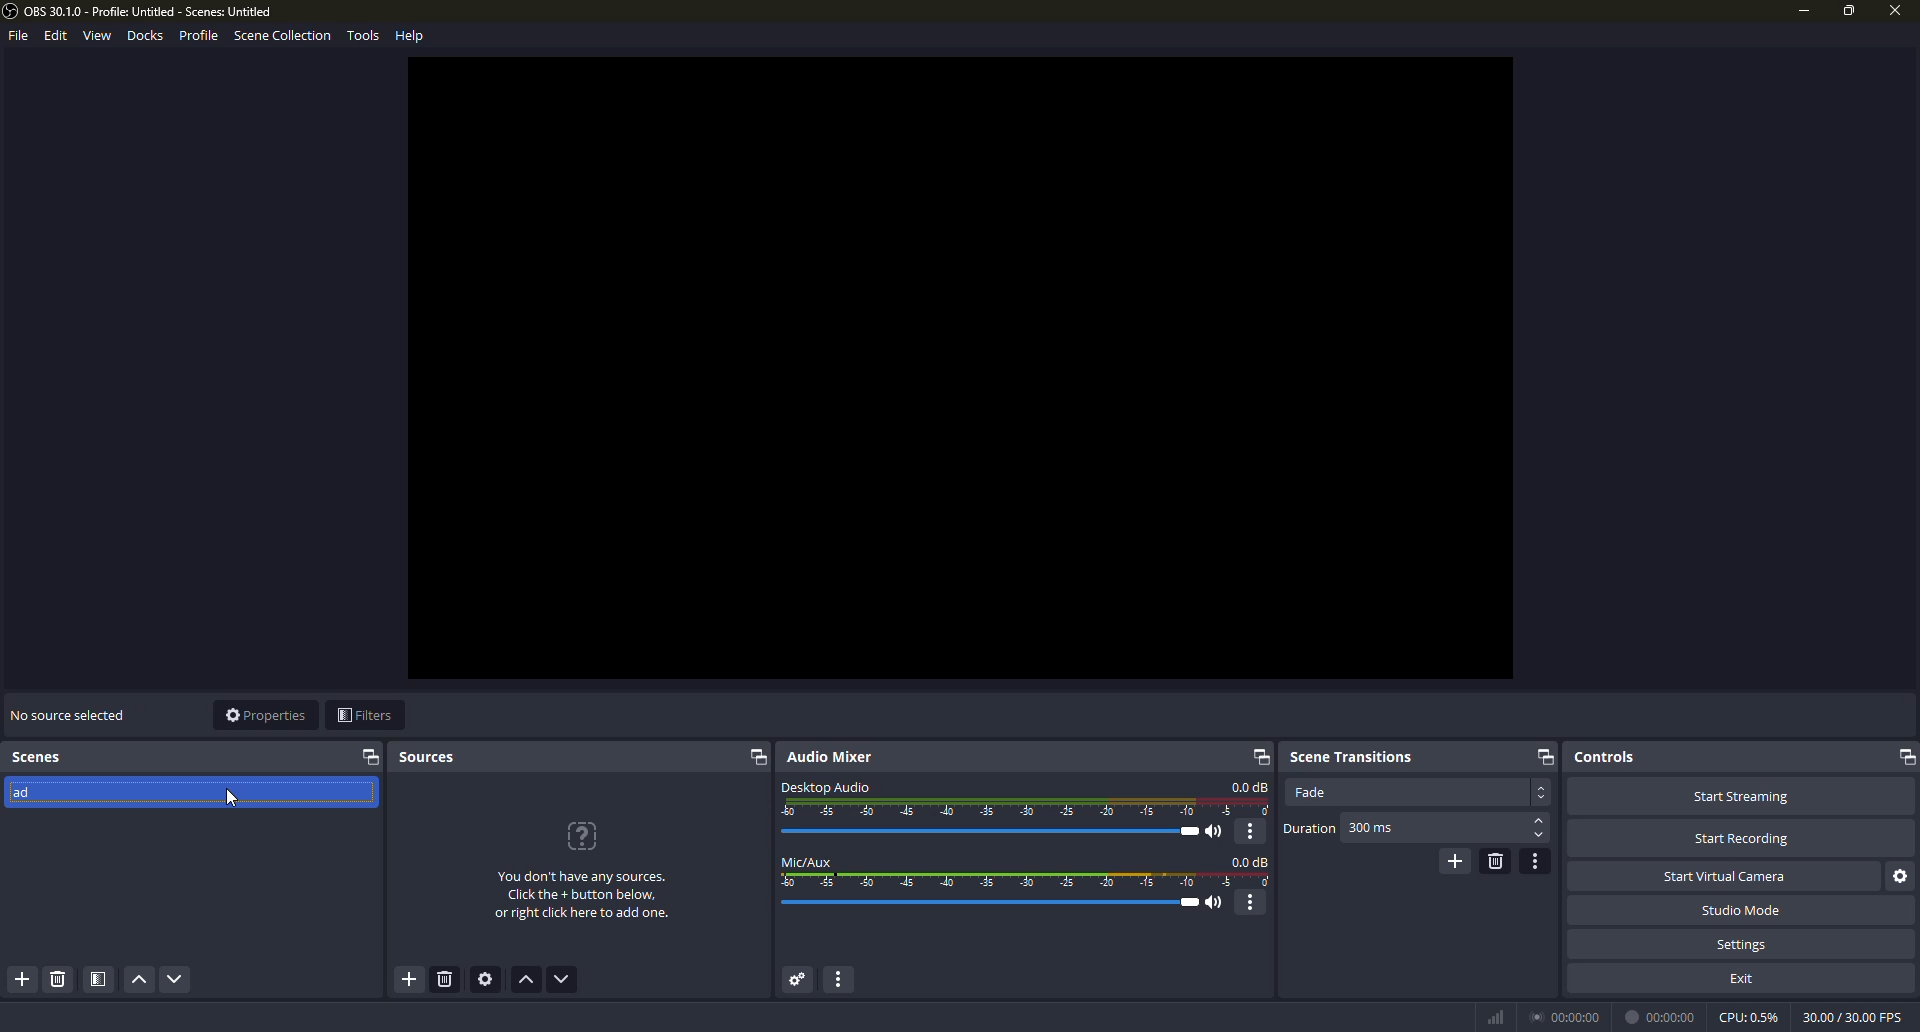 This screenshot has height=1032, width=1920. What do you see at coordinates (1252, 831) in the screenshot?
I see `options` at bounding box center [1252, 831].